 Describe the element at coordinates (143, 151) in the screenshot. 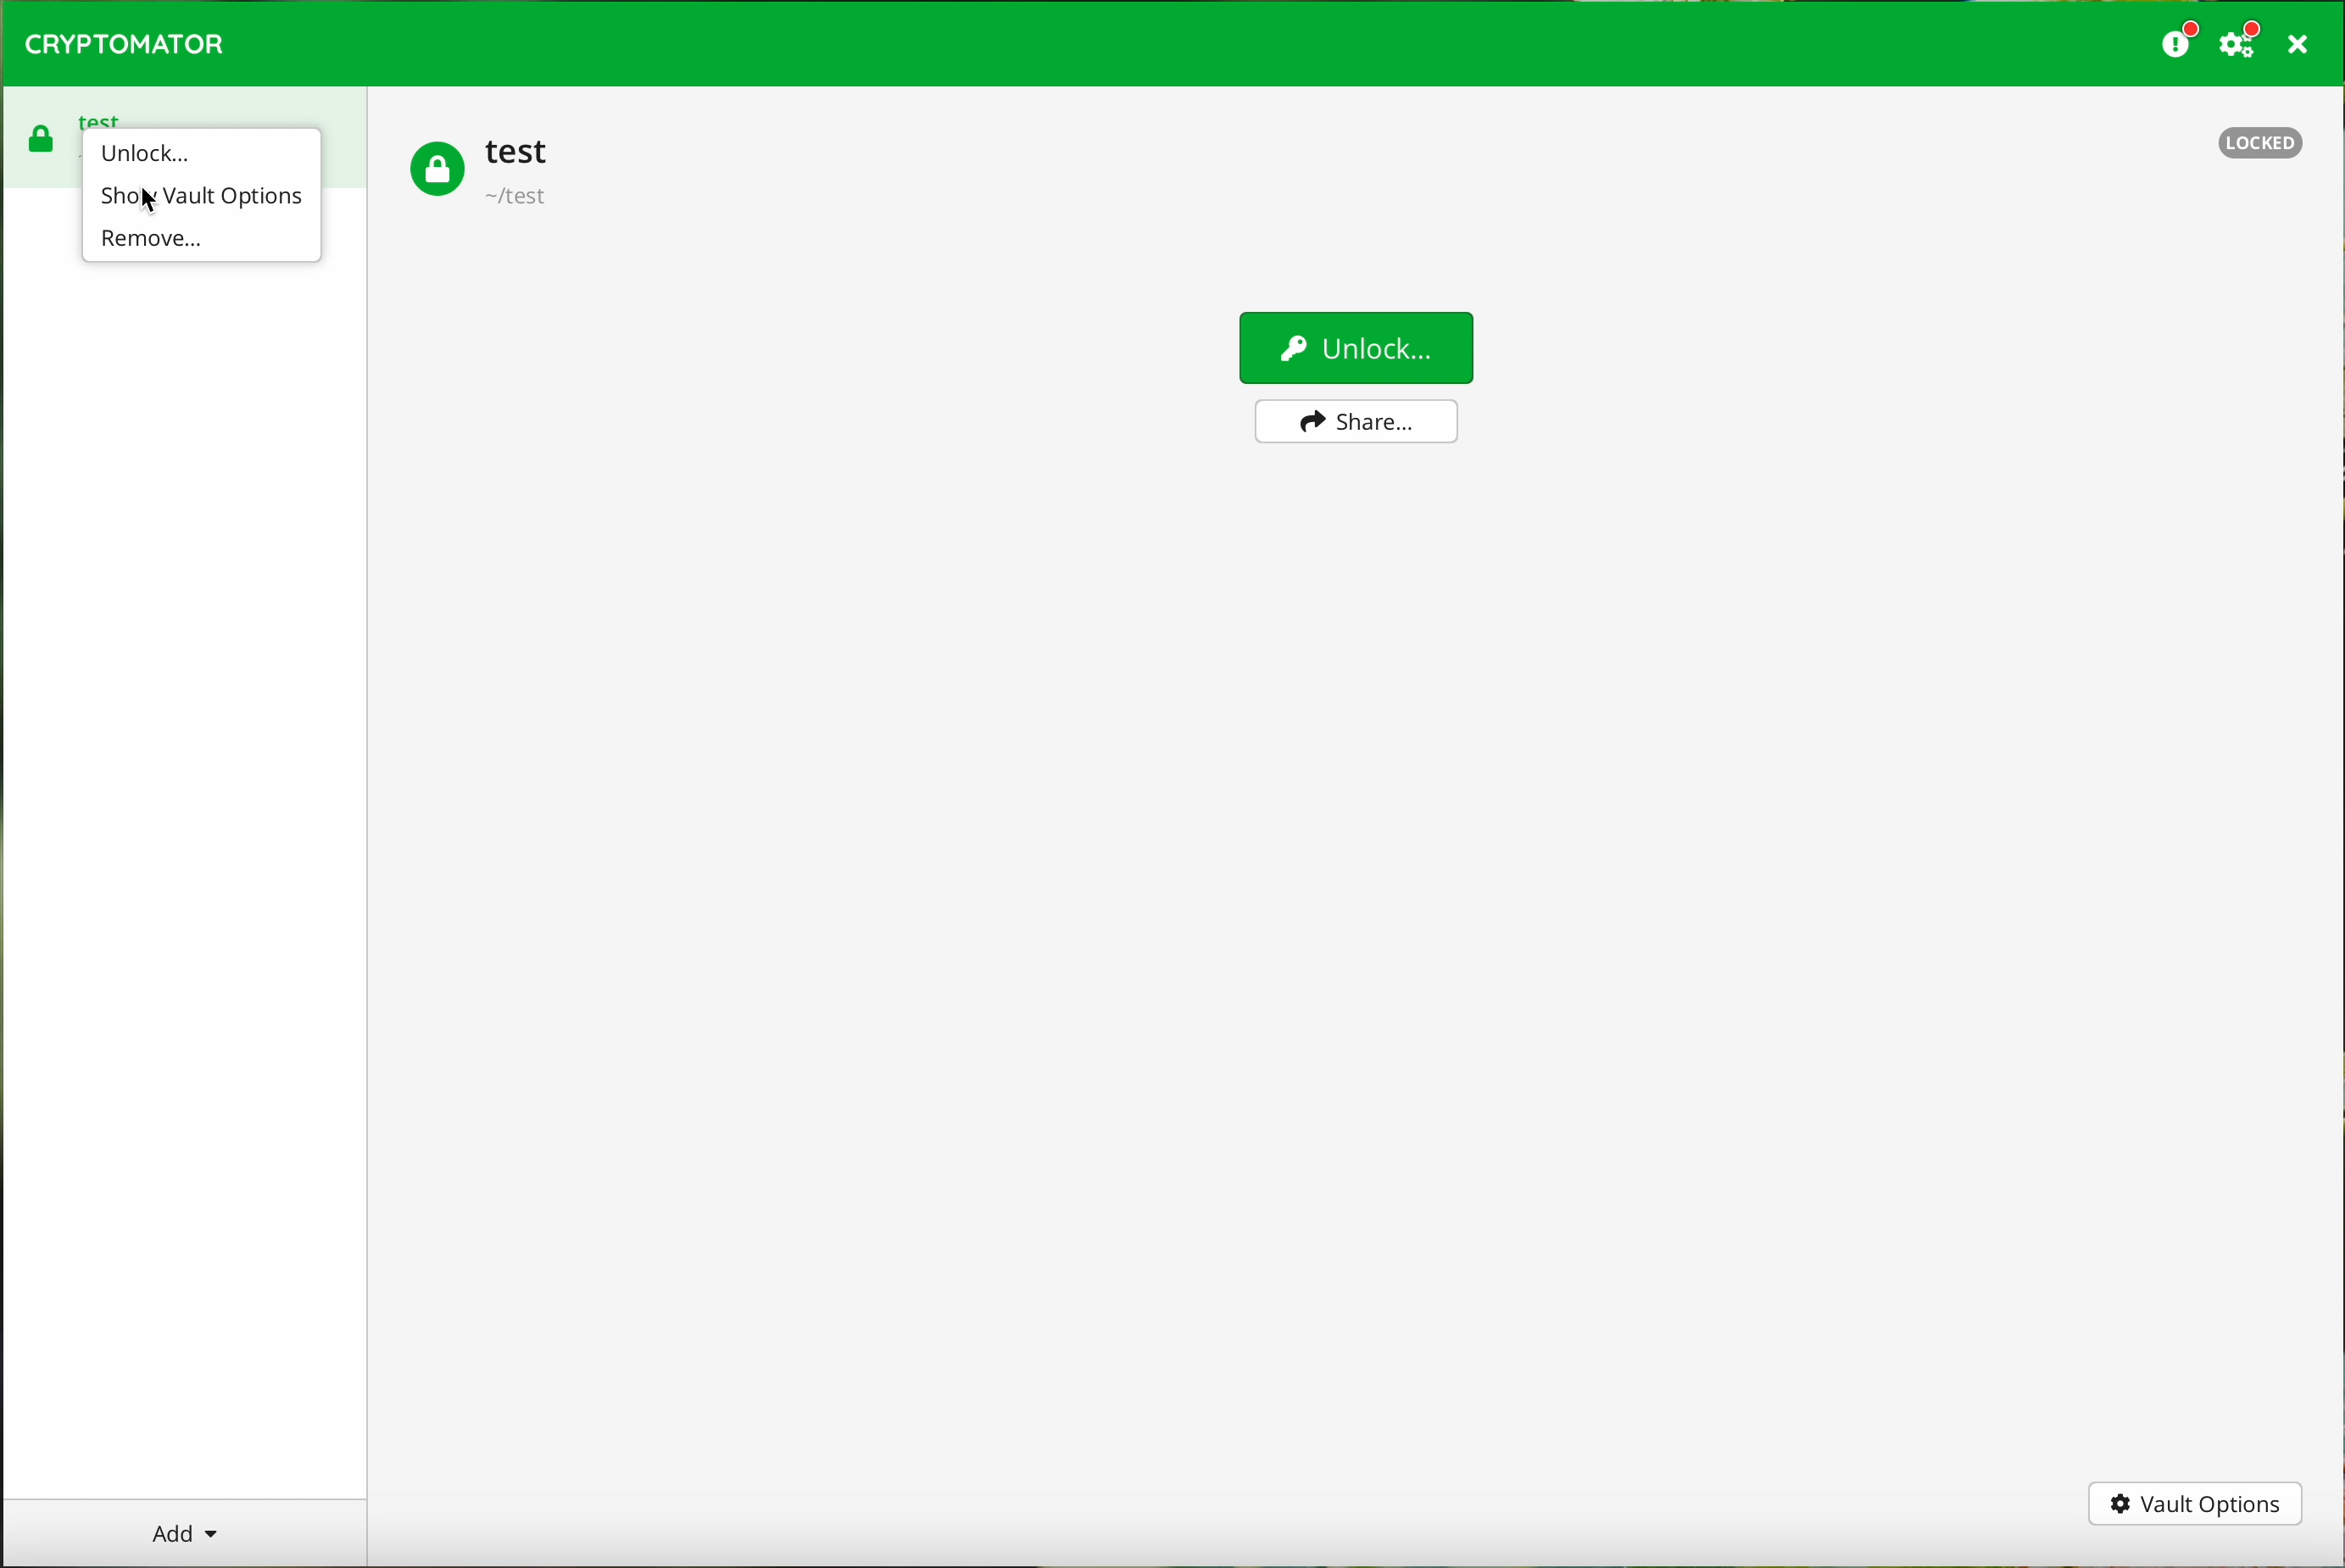

I see `unlock` at that location.